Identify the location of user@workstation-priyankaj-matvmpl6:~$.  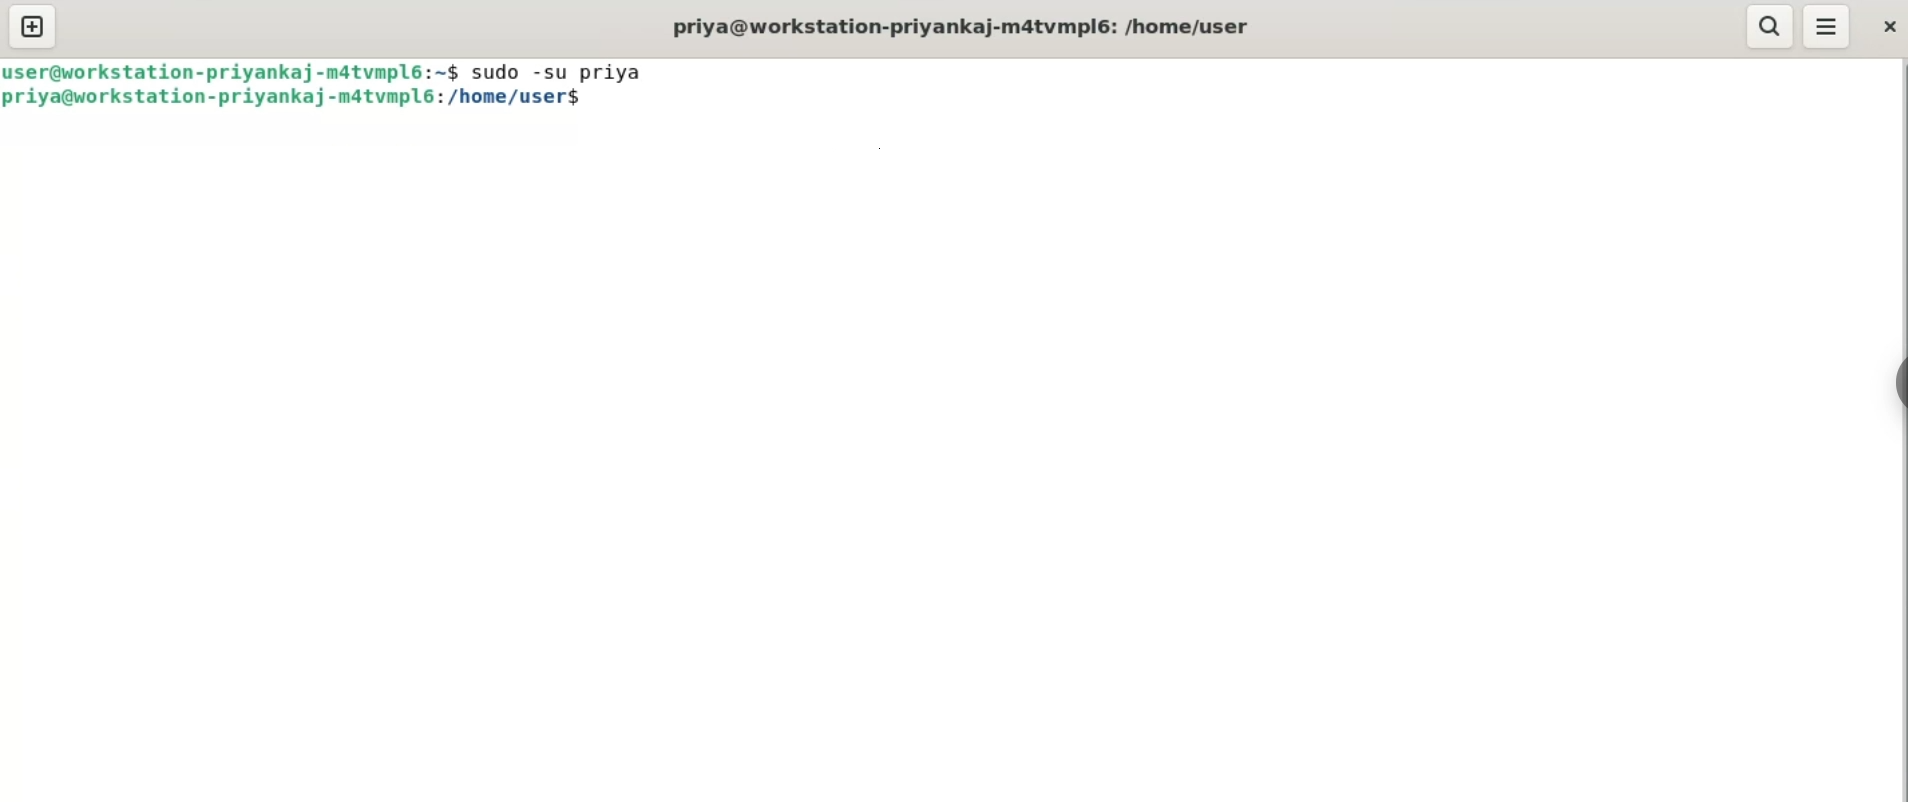
(232, 71).